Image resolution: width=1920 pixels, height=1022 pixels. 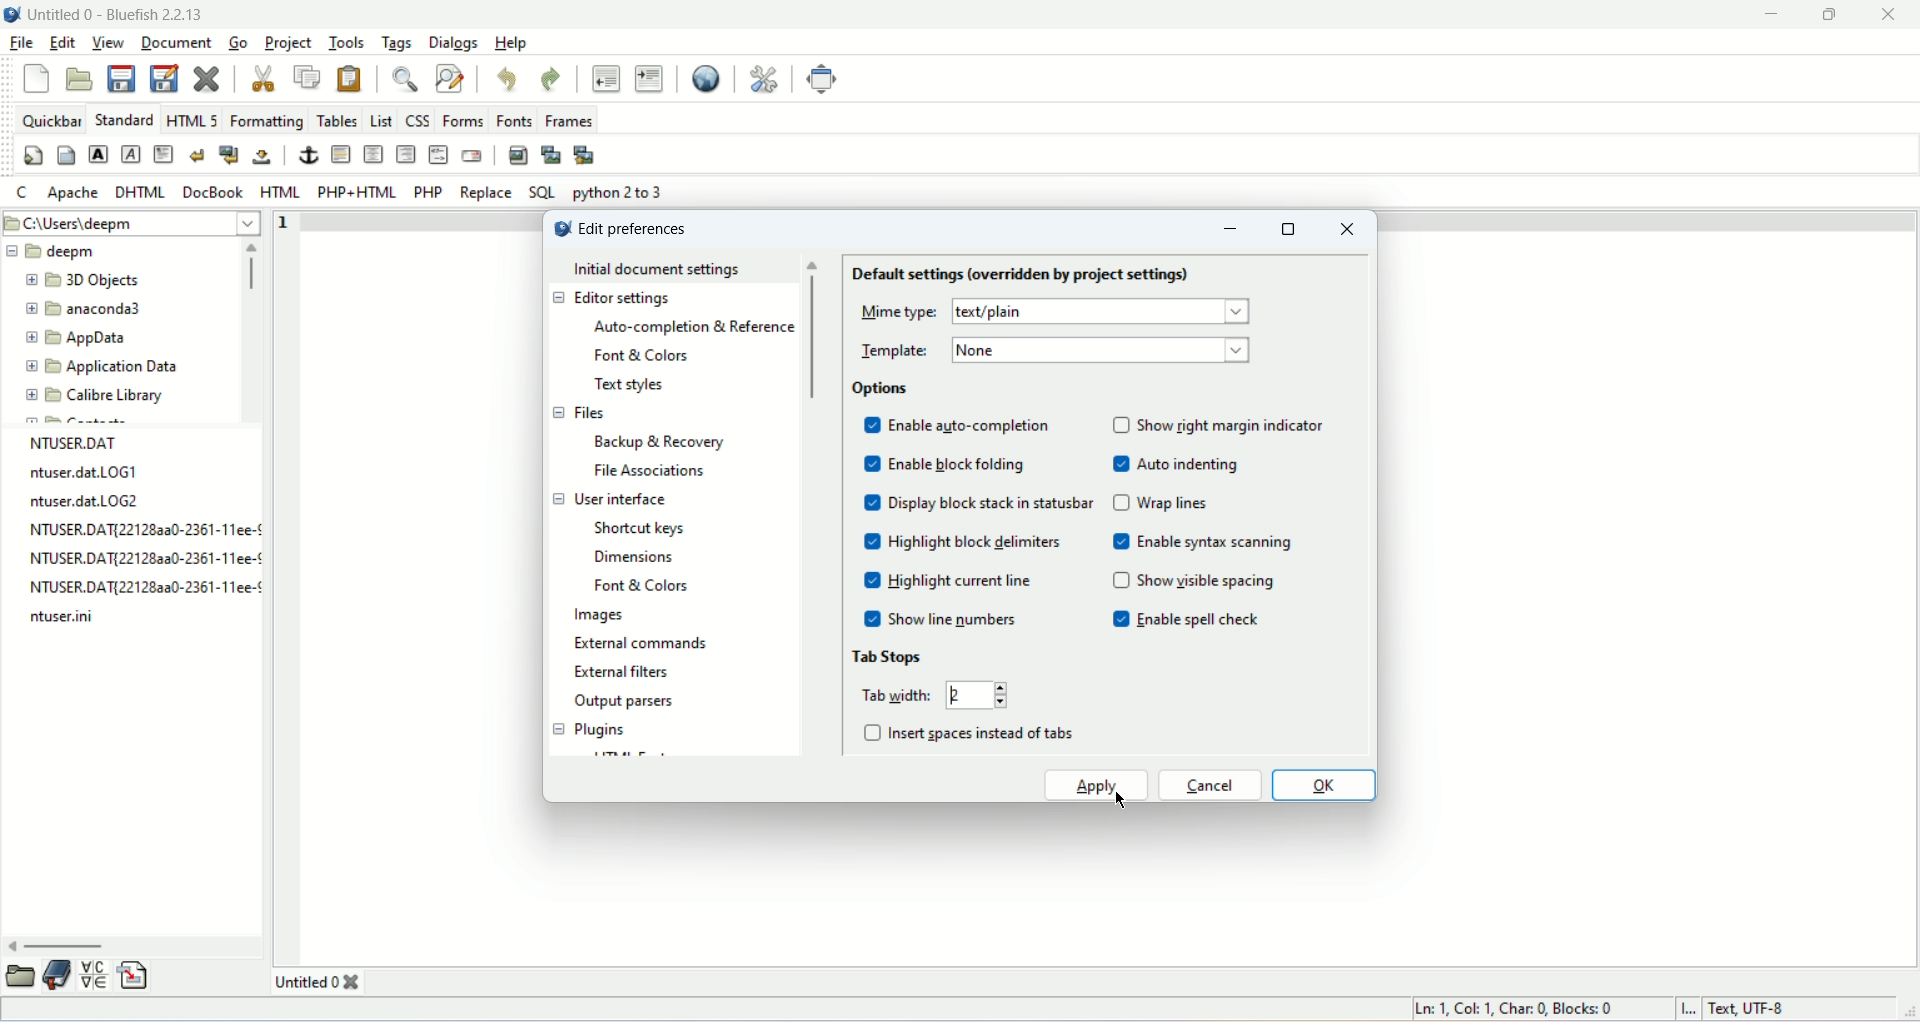 I want to click on REPLACE, so click(x=485, y=192).